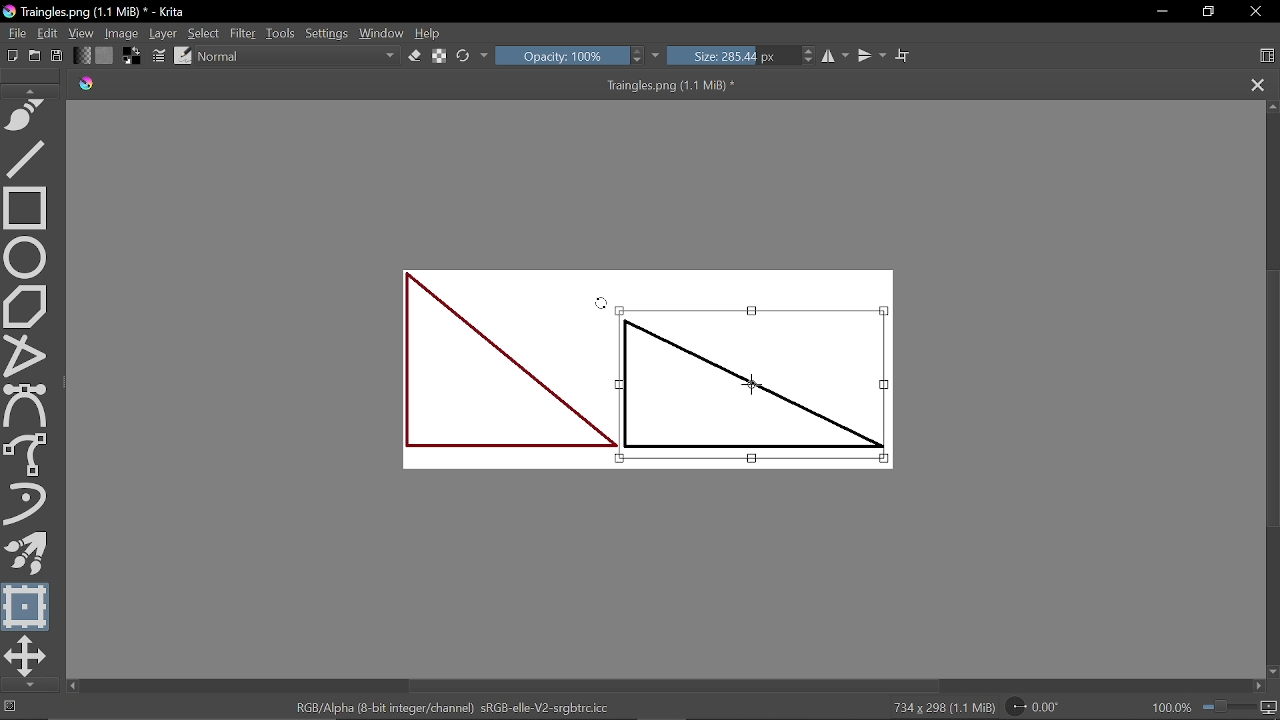  Describe the element at coordinates (14, 33) in the screenshot. I see `File` at that location.